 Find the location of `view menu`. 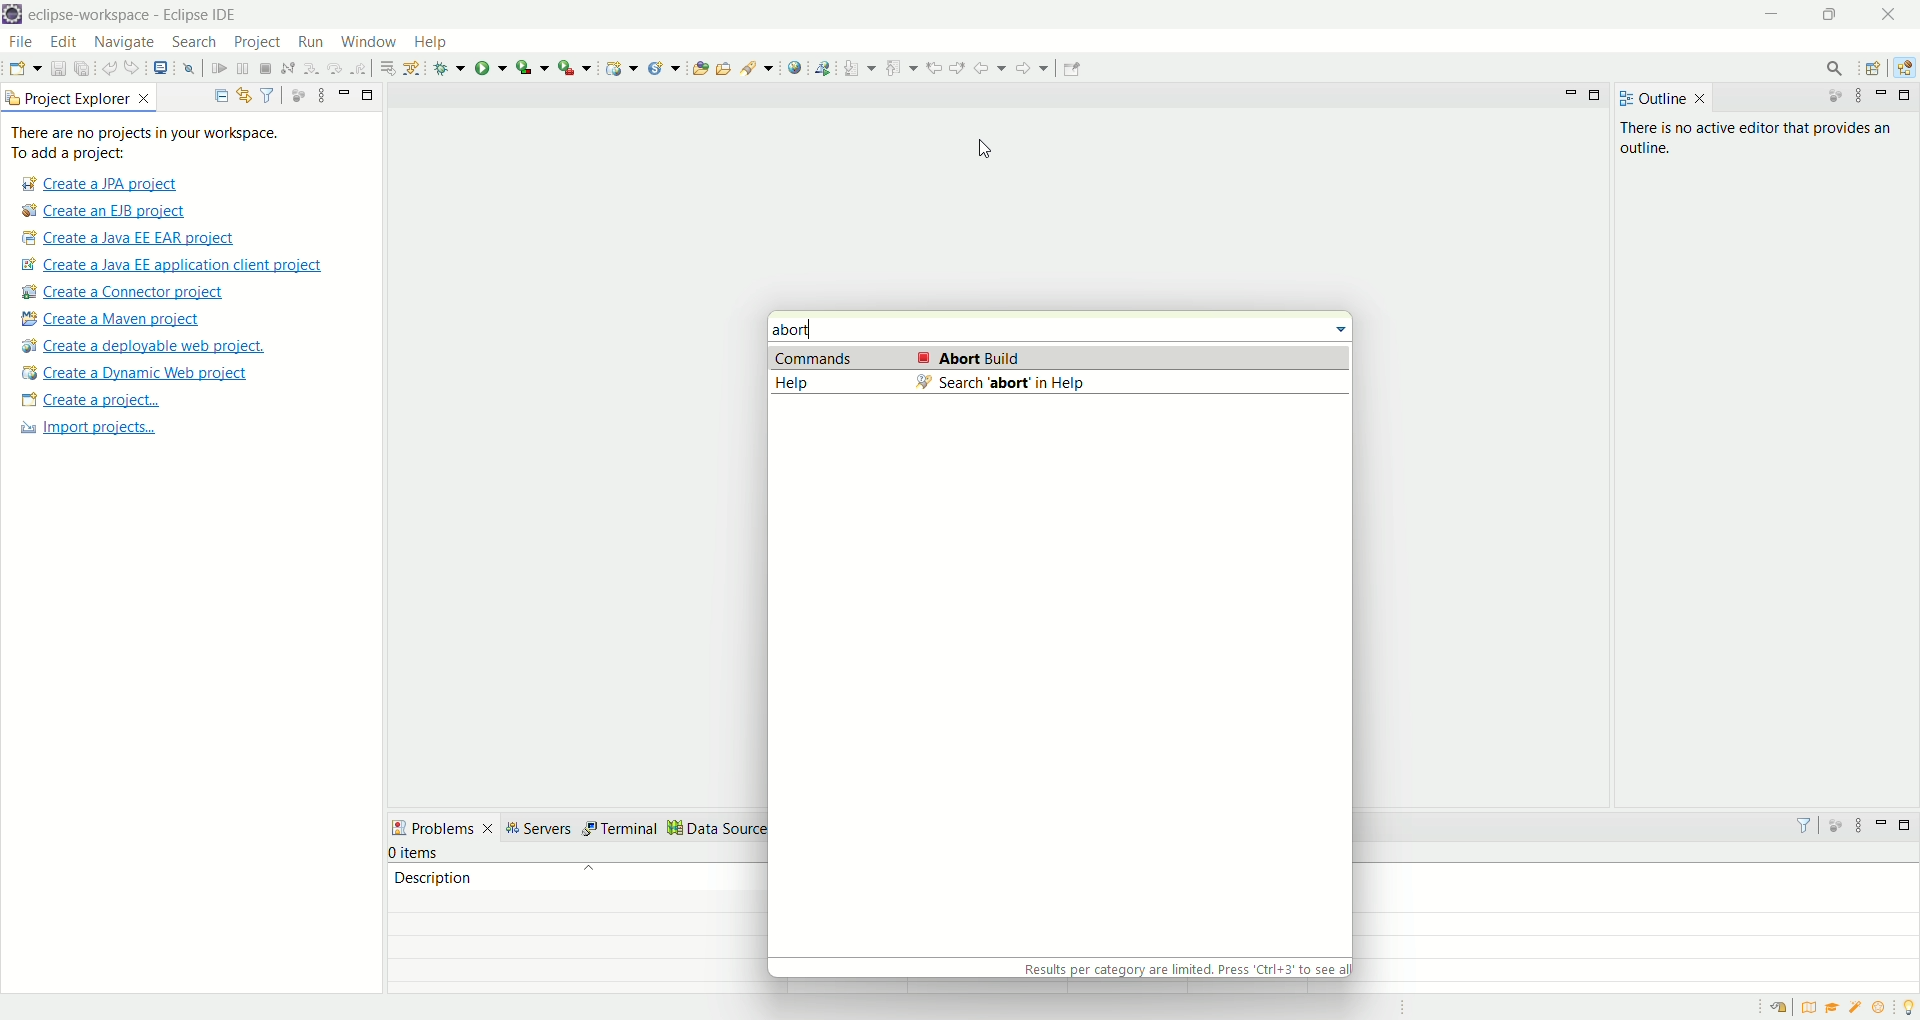

view menu is located at coordinates (1861, 823).